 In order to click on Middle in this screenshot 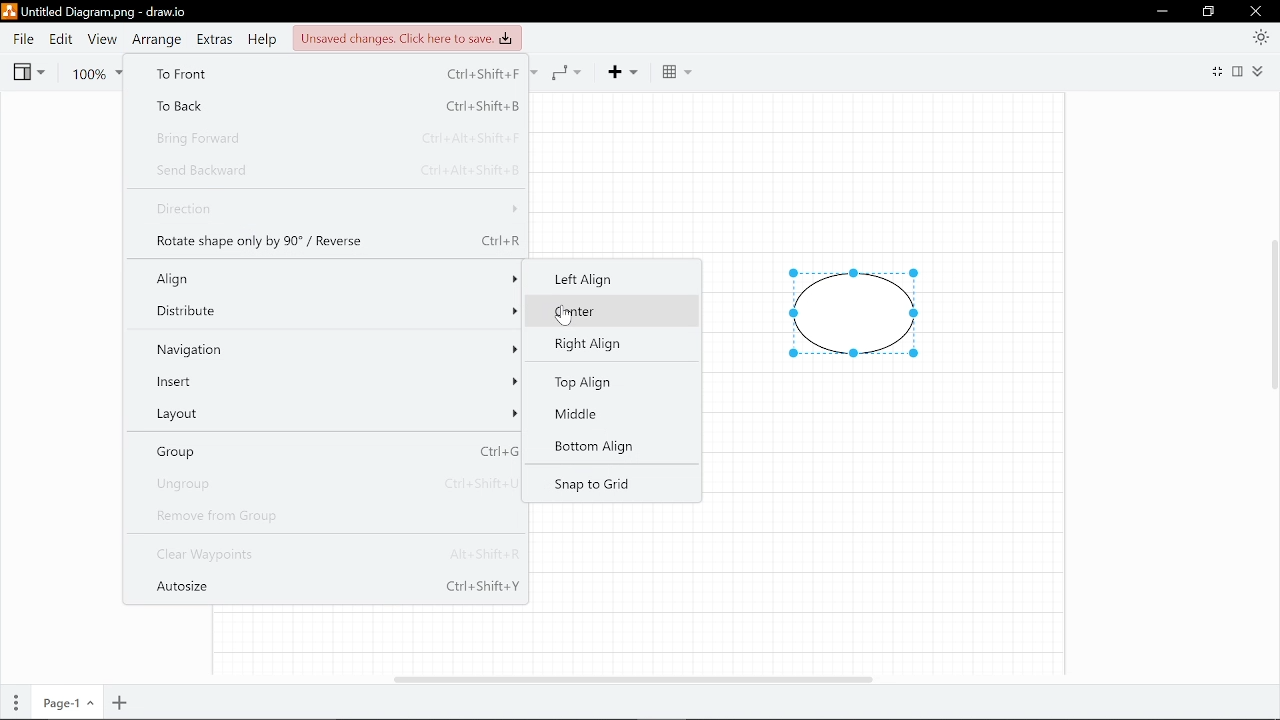, I will do `click(586, 415)`.